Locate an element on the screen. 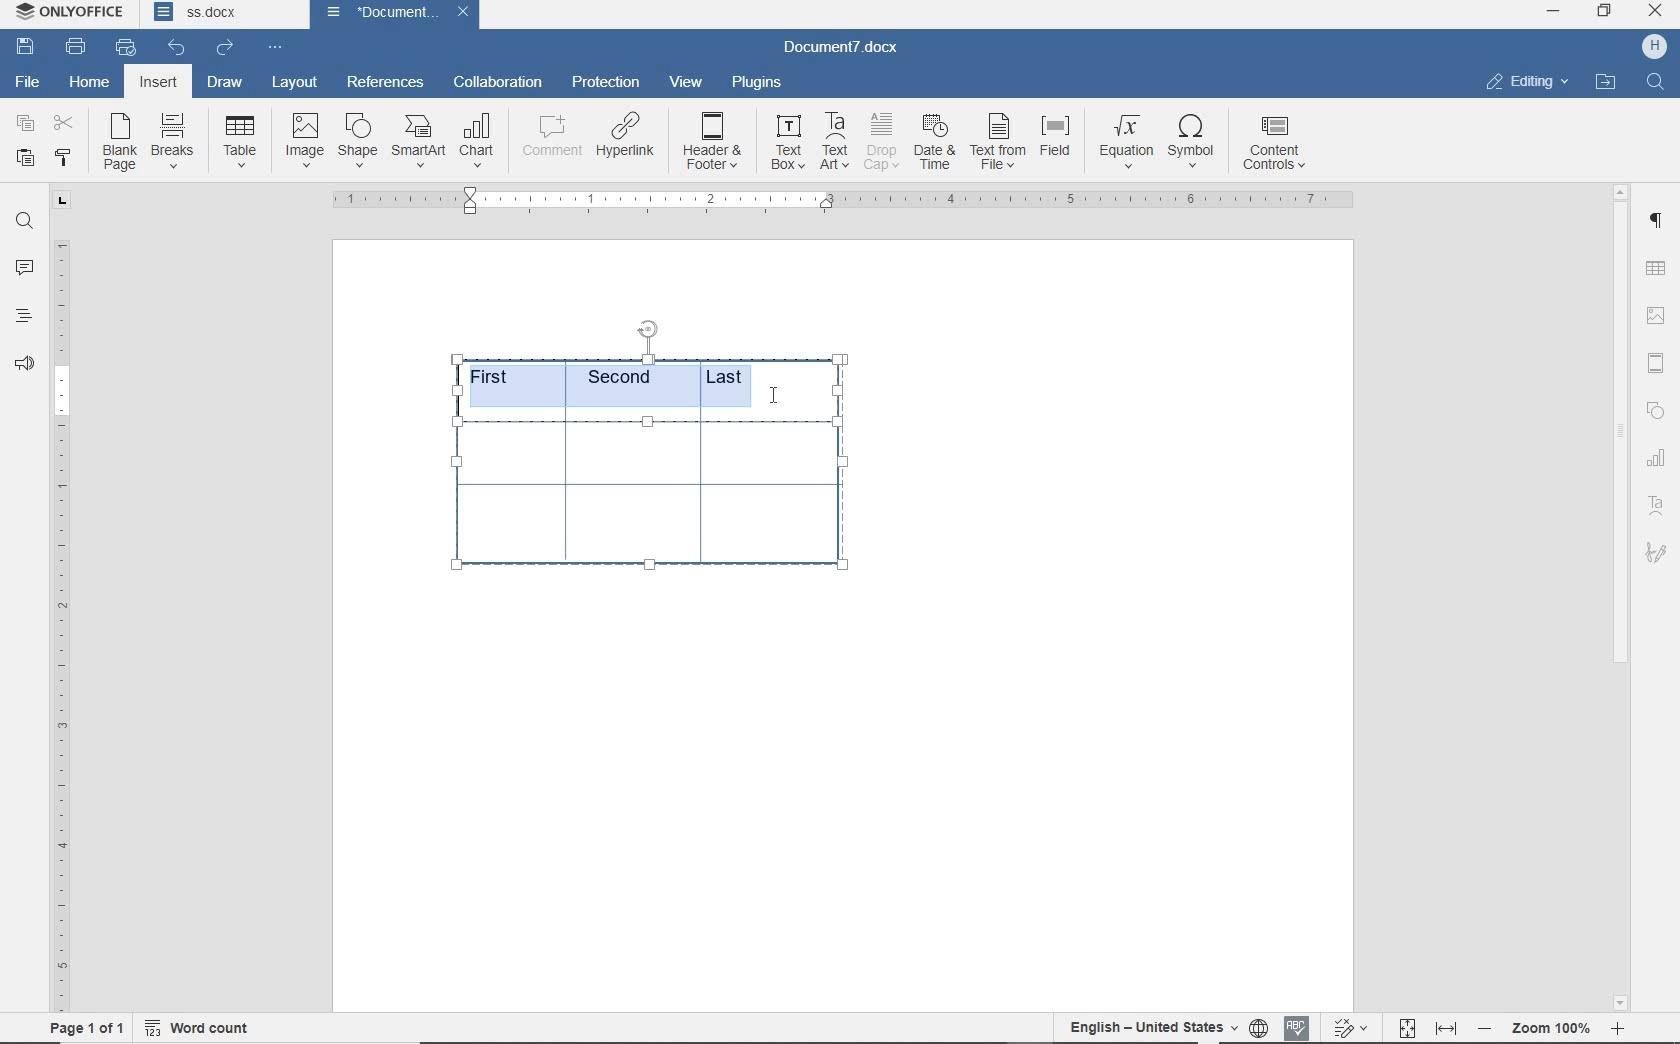  equation is located at coordinates (1127, 143).